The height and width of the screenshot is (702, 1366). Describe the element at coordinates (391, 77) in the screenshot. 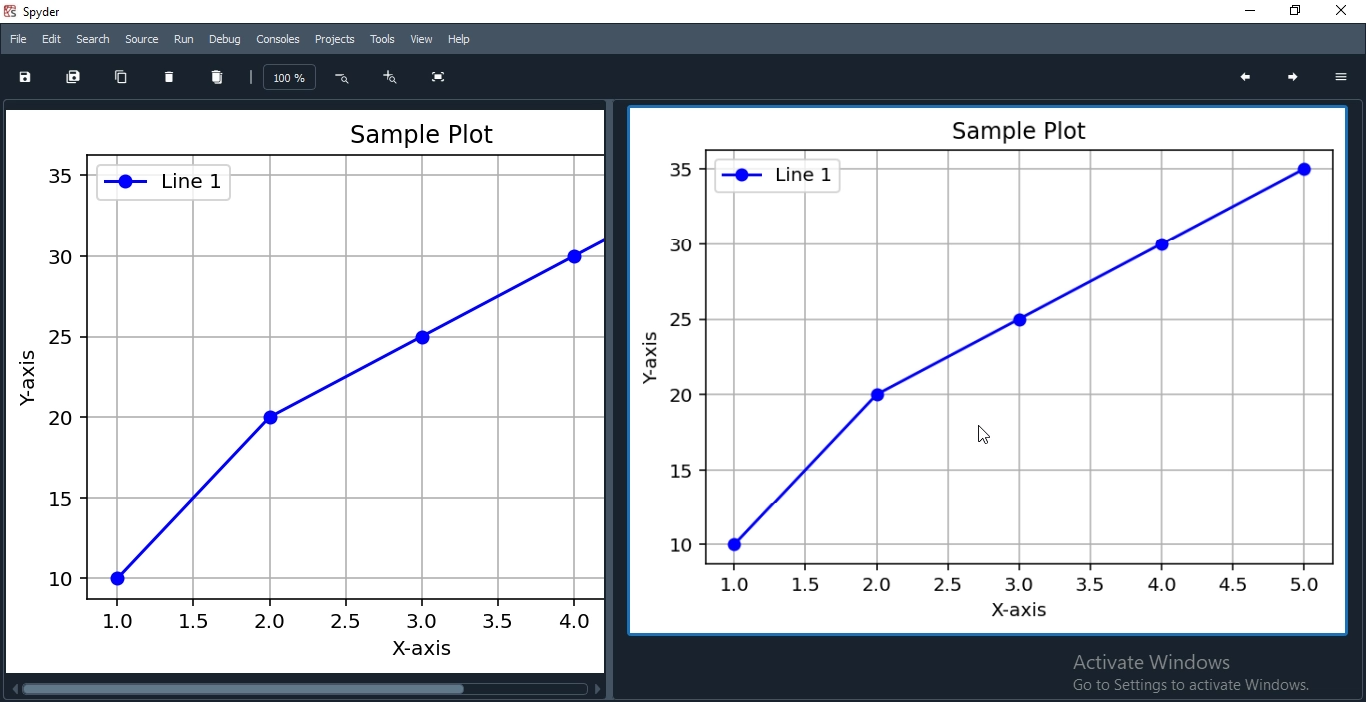

I see `zoom in` at that location.